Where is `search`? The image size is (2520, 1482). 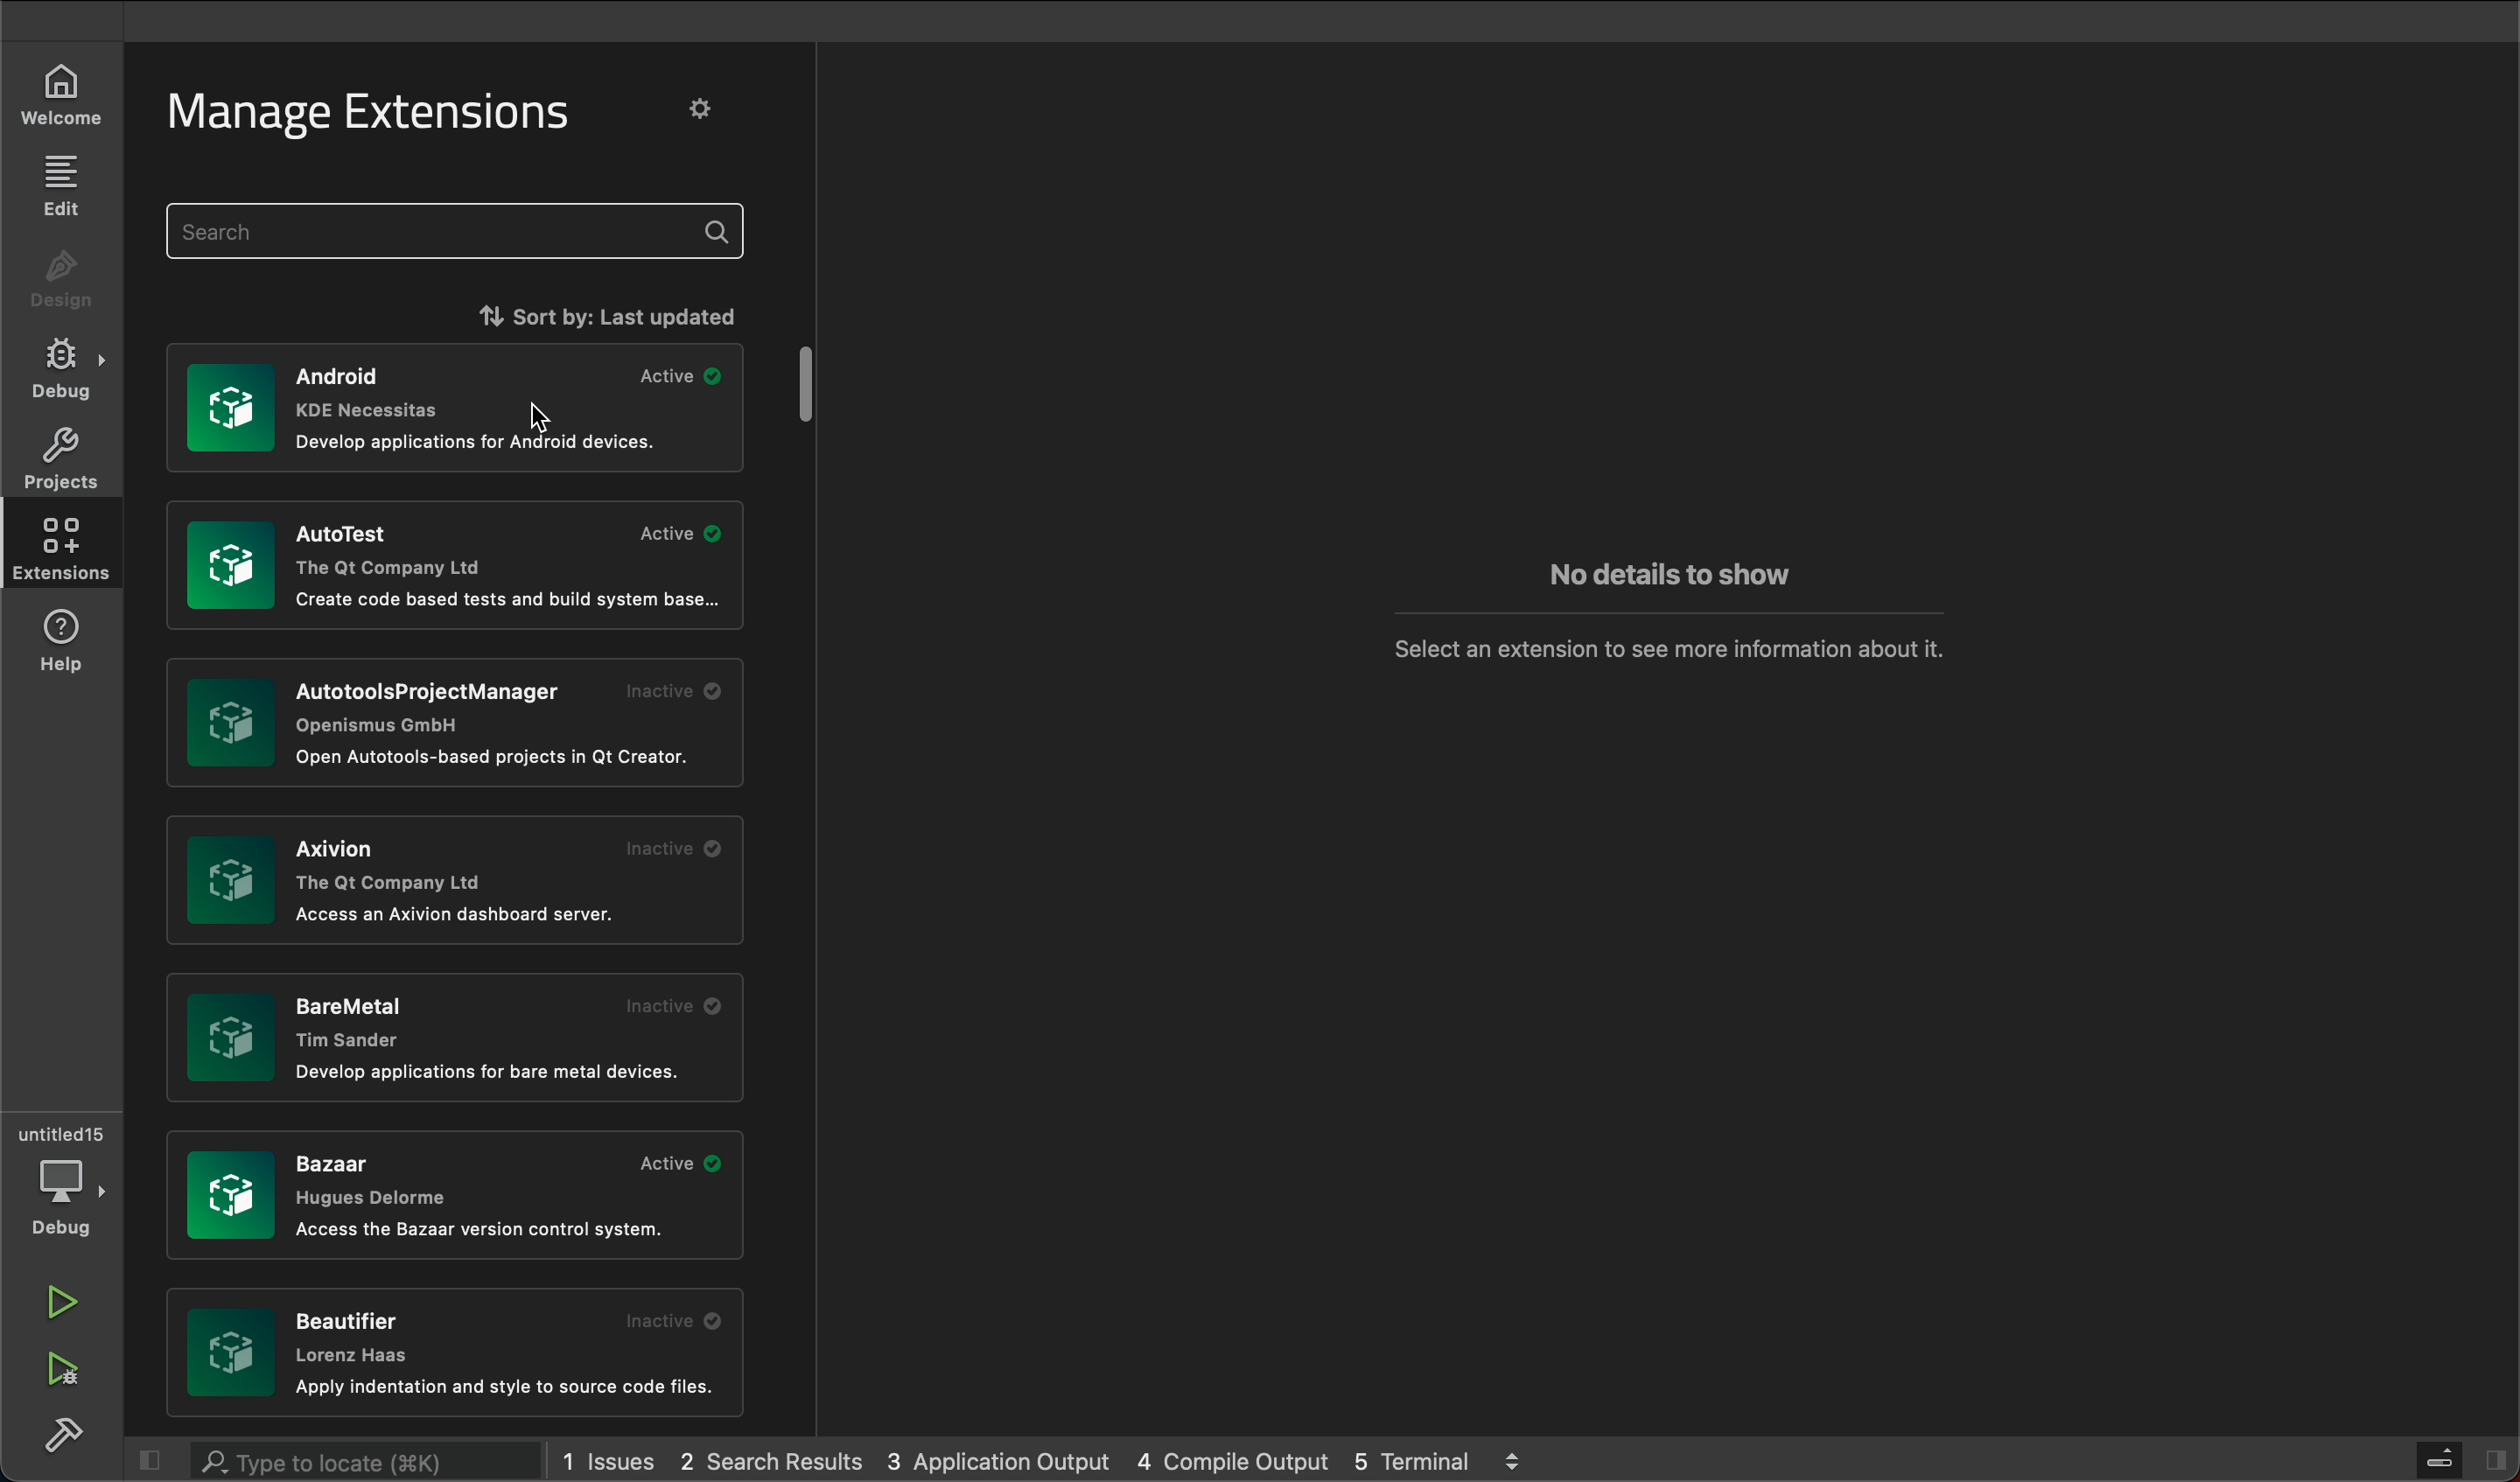 search is located at coordinates (460, 231).